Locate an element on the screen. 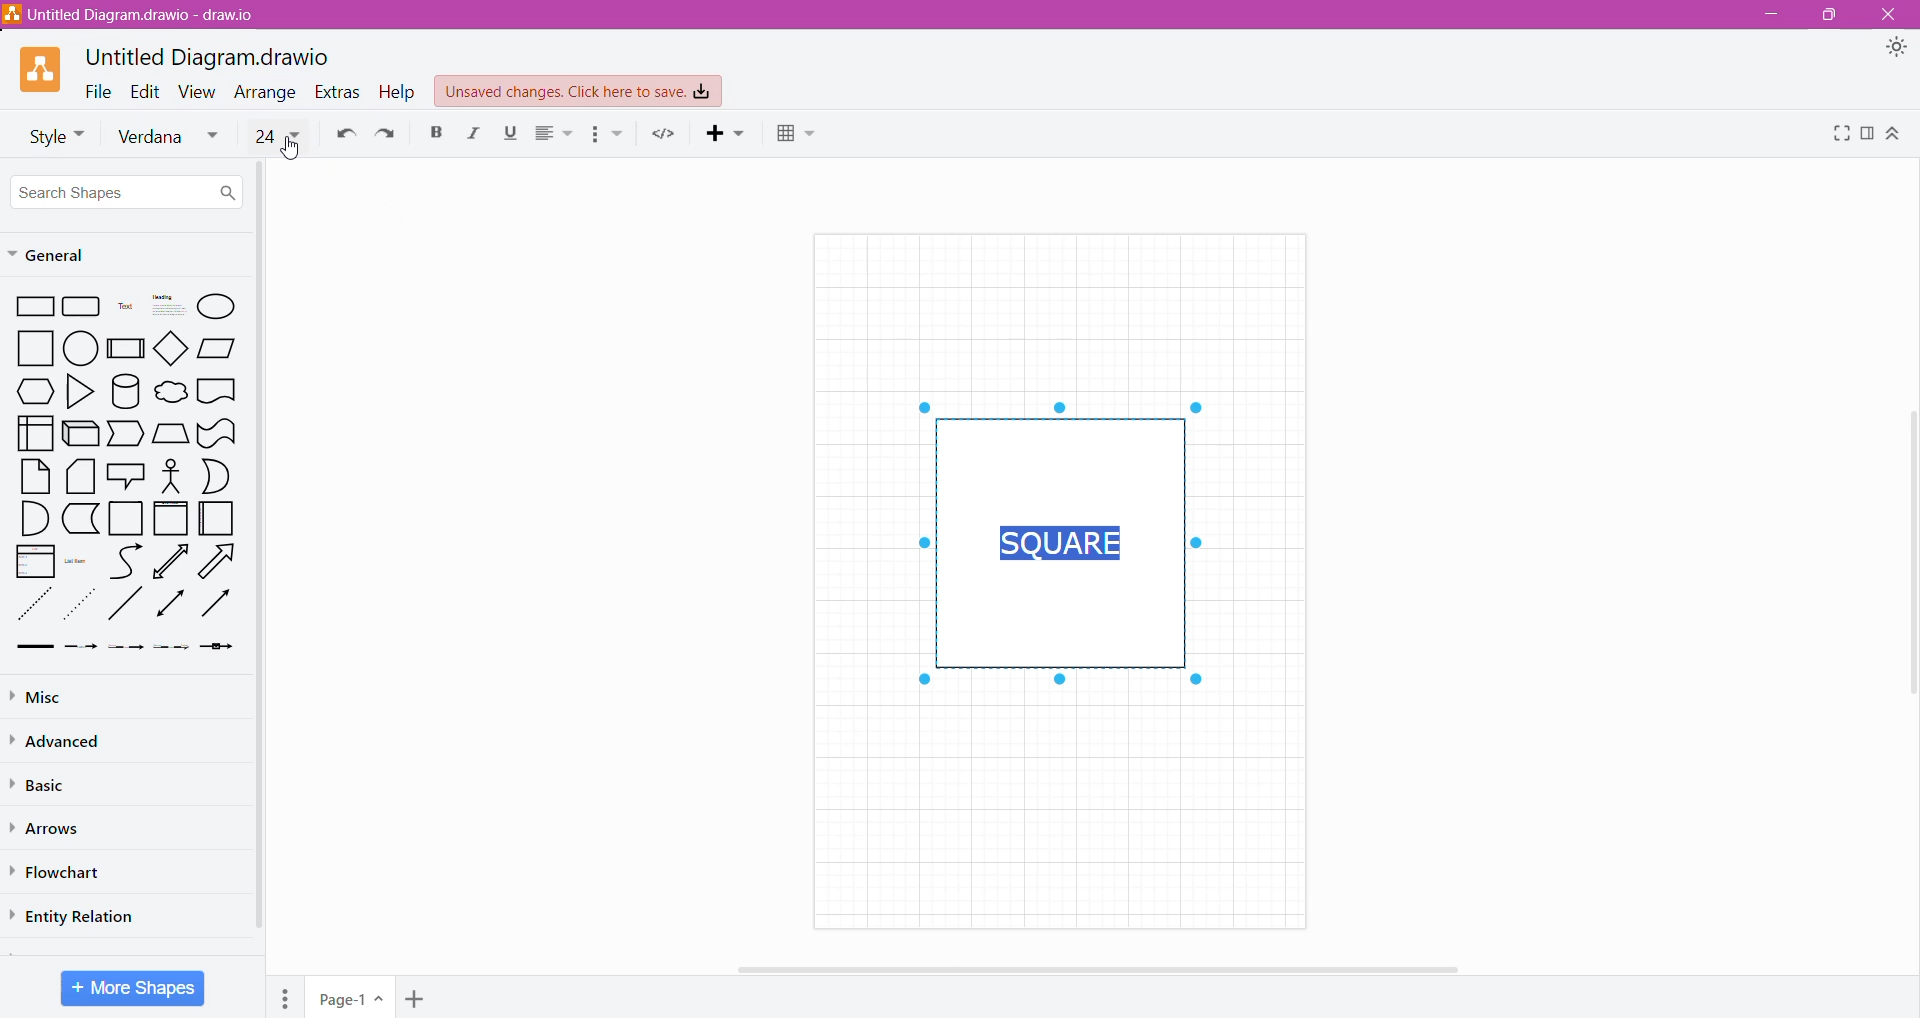 Image resolution: width=1920 pixels, height=1018 pixels. Verdana is located at coordinates (168, 138).